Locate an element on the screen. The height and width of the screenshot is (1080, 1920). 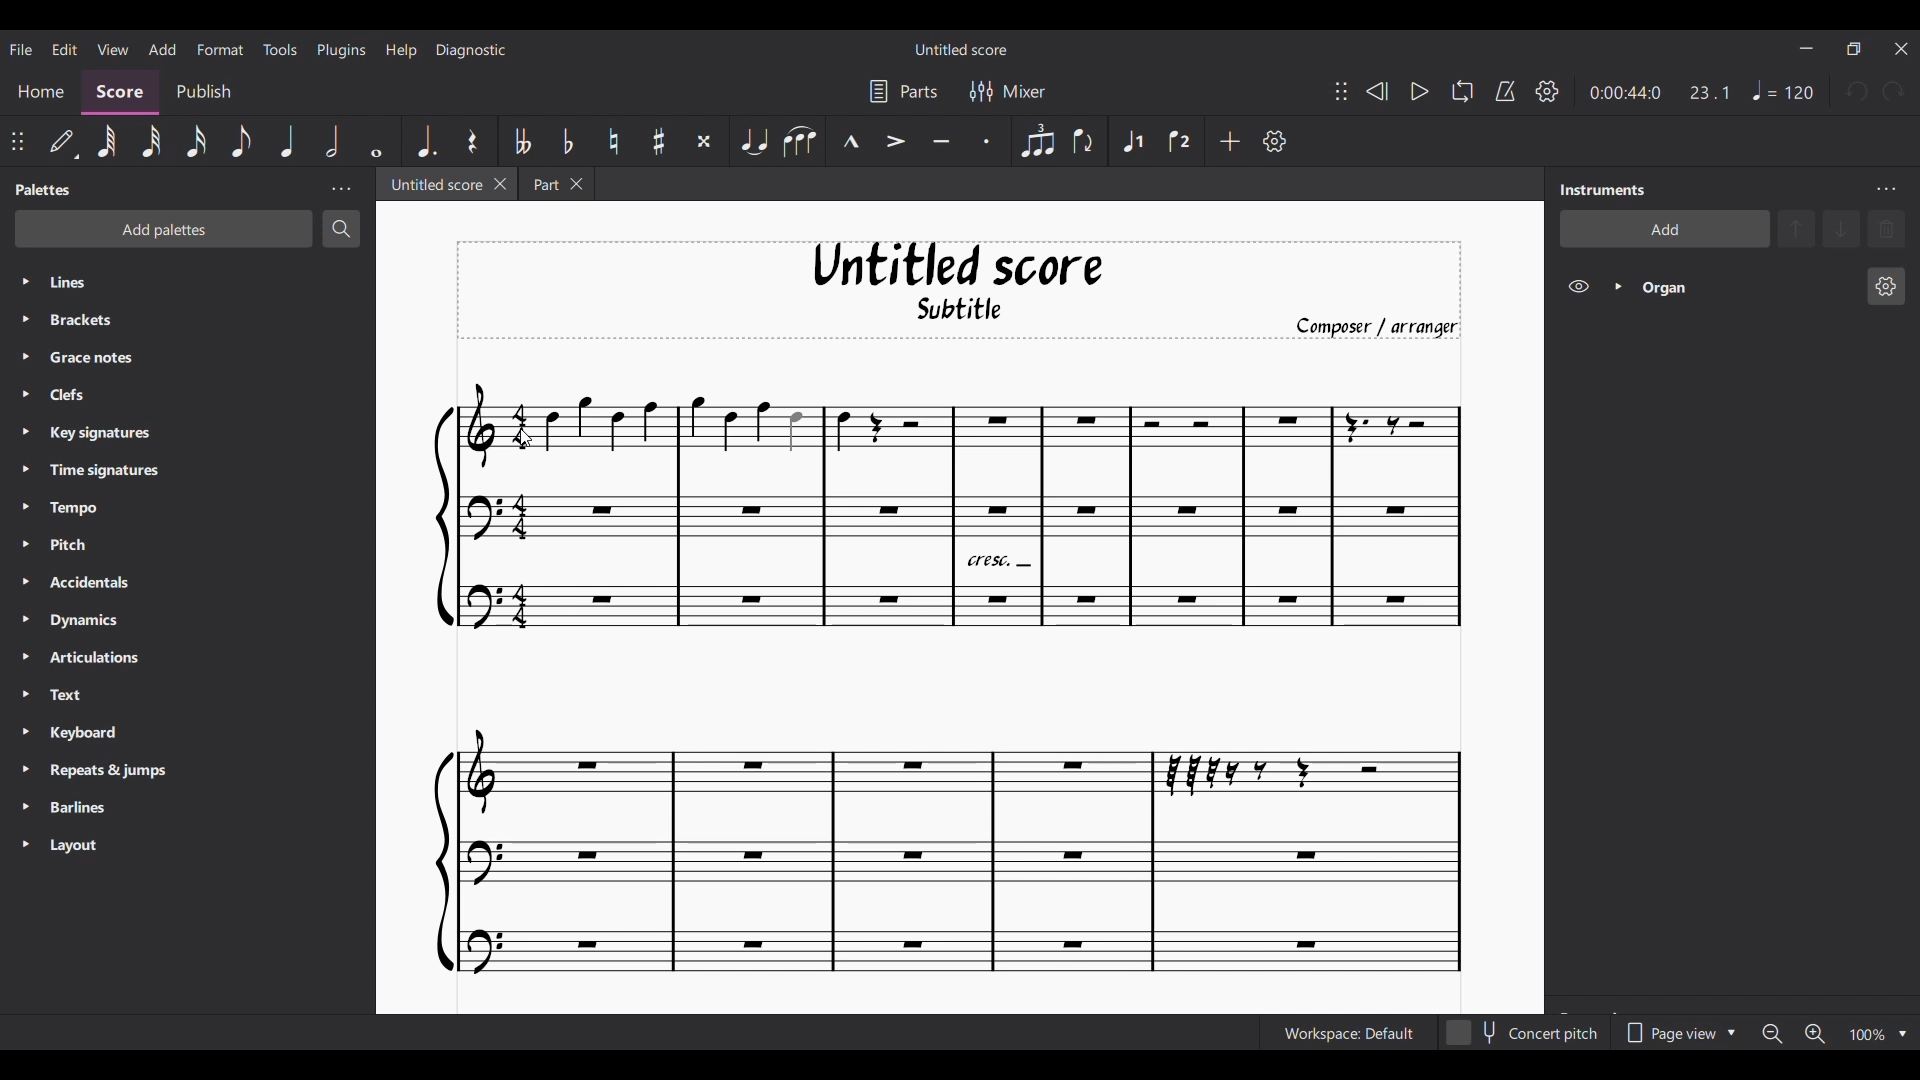
Score title is located at coordinates (960, 49).